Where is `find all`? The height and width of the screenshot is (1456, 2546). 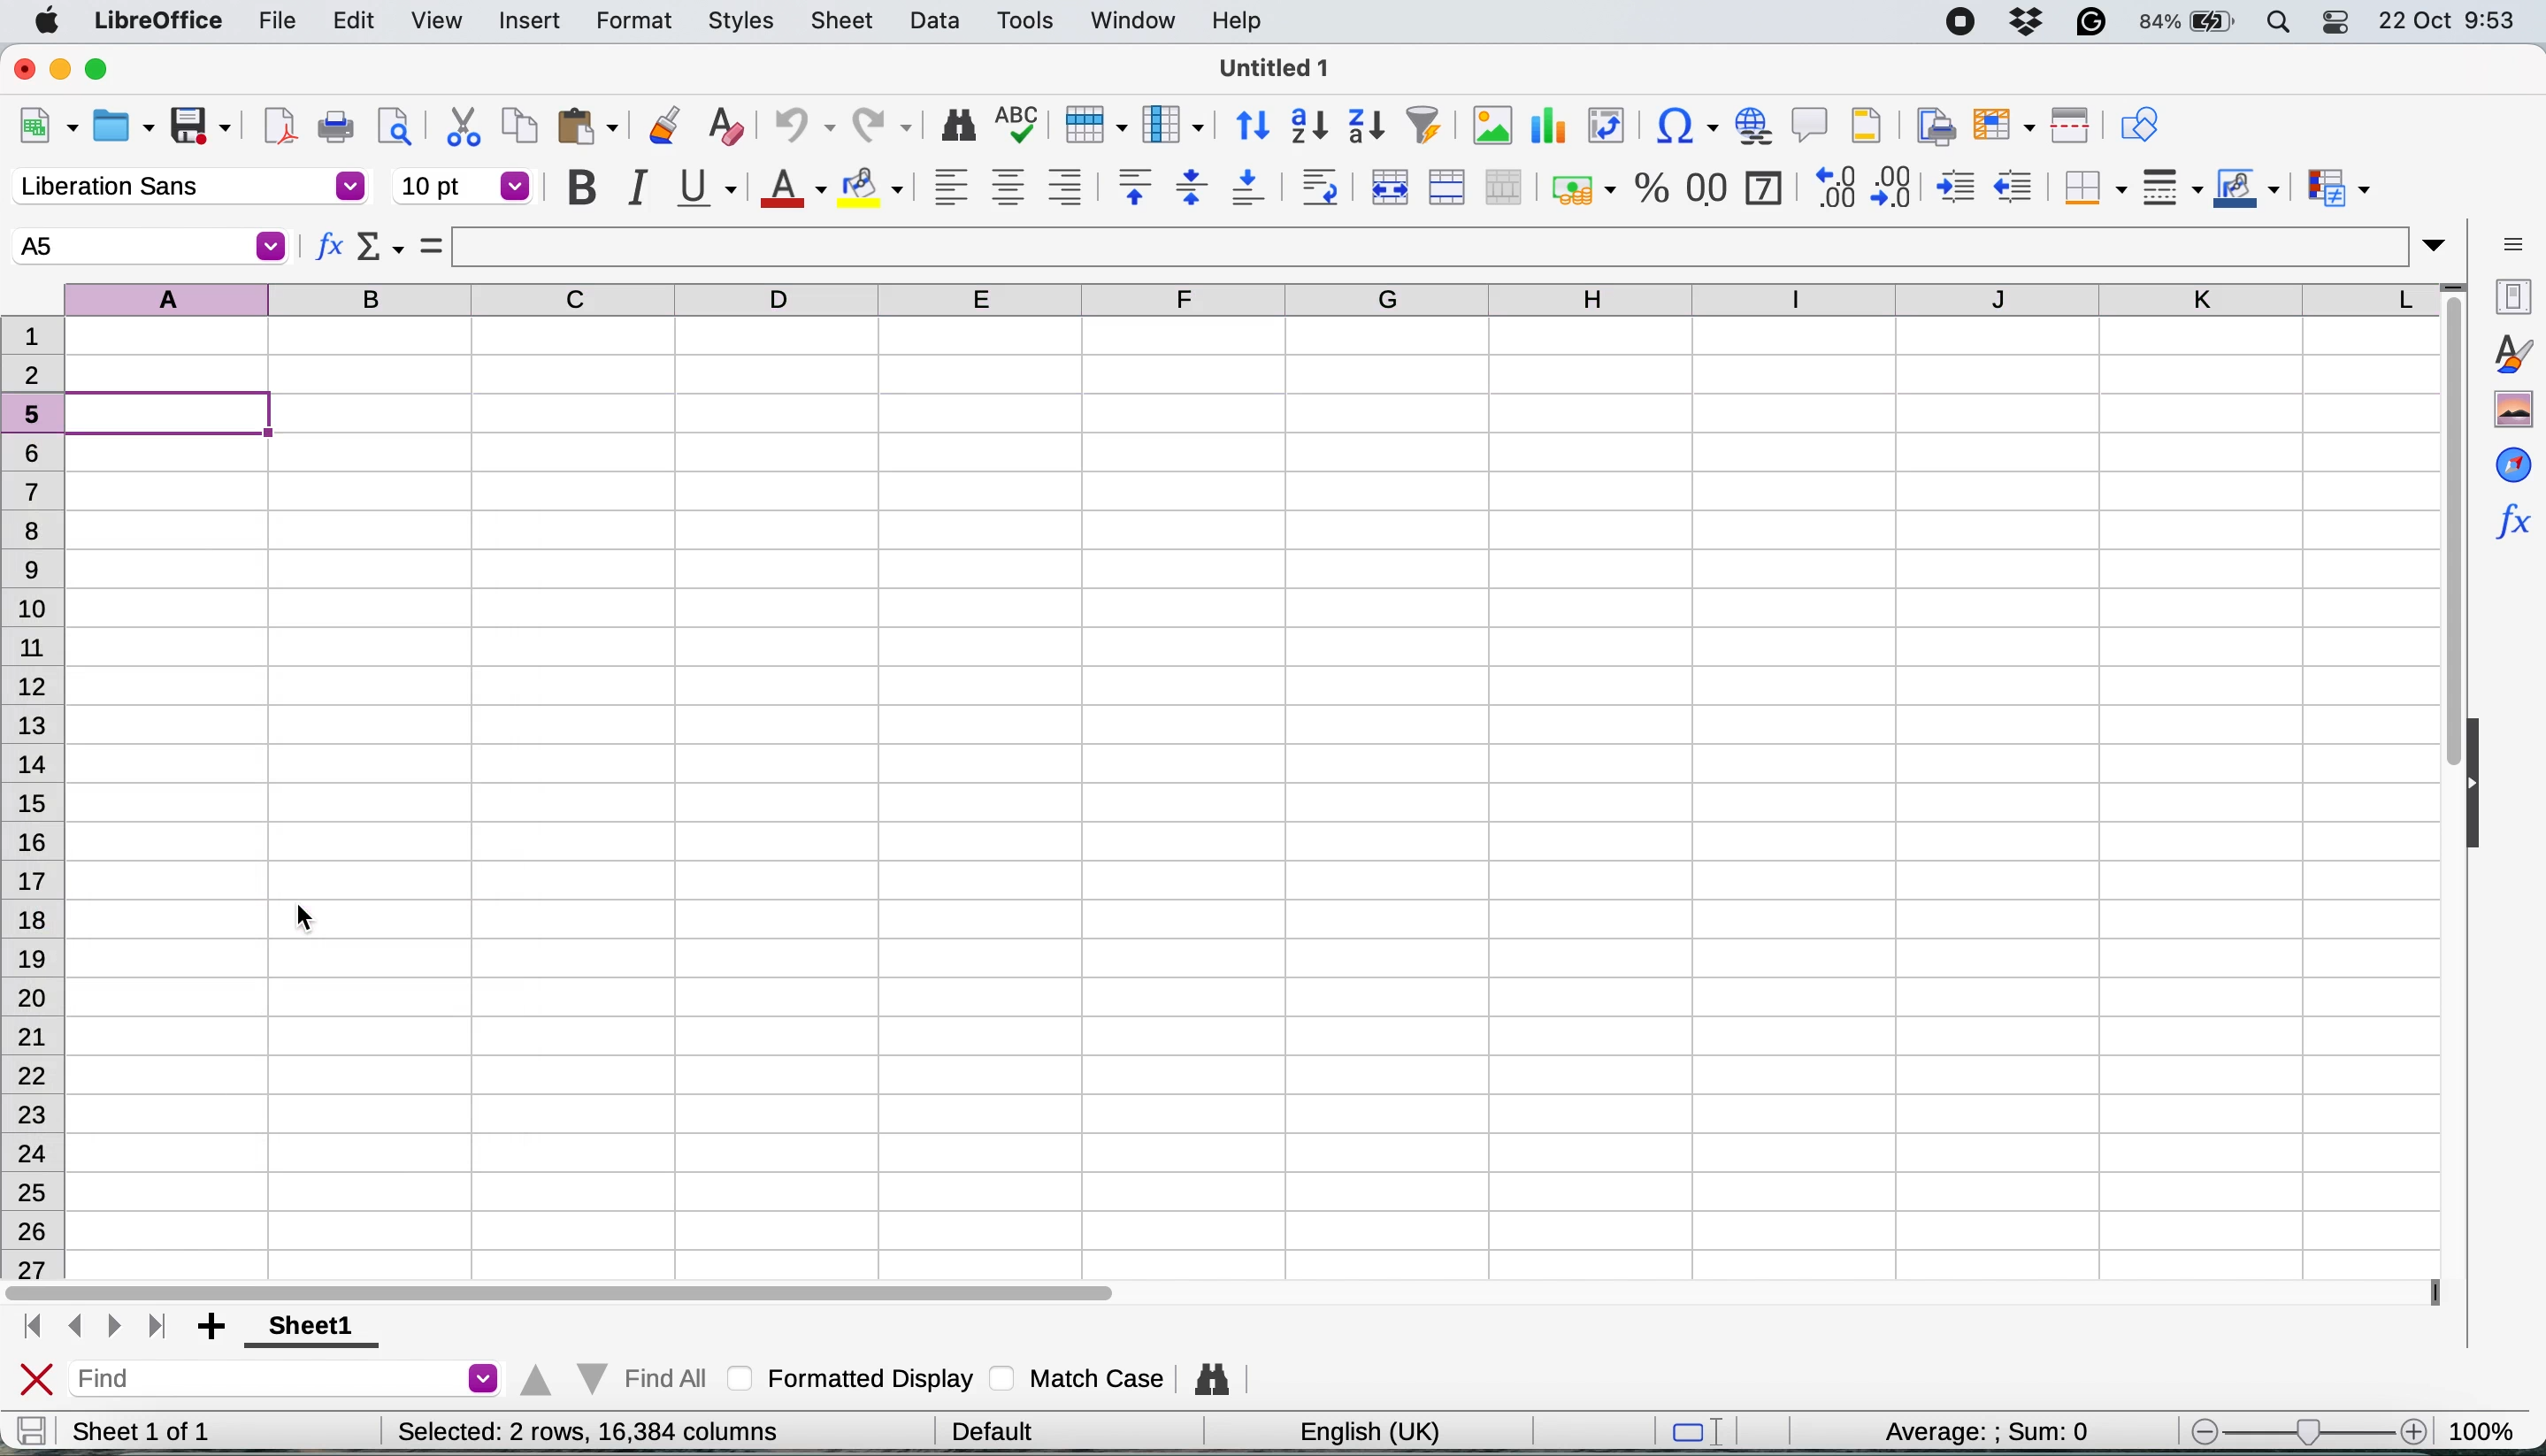
find all is located at coordinates (610, 1374).